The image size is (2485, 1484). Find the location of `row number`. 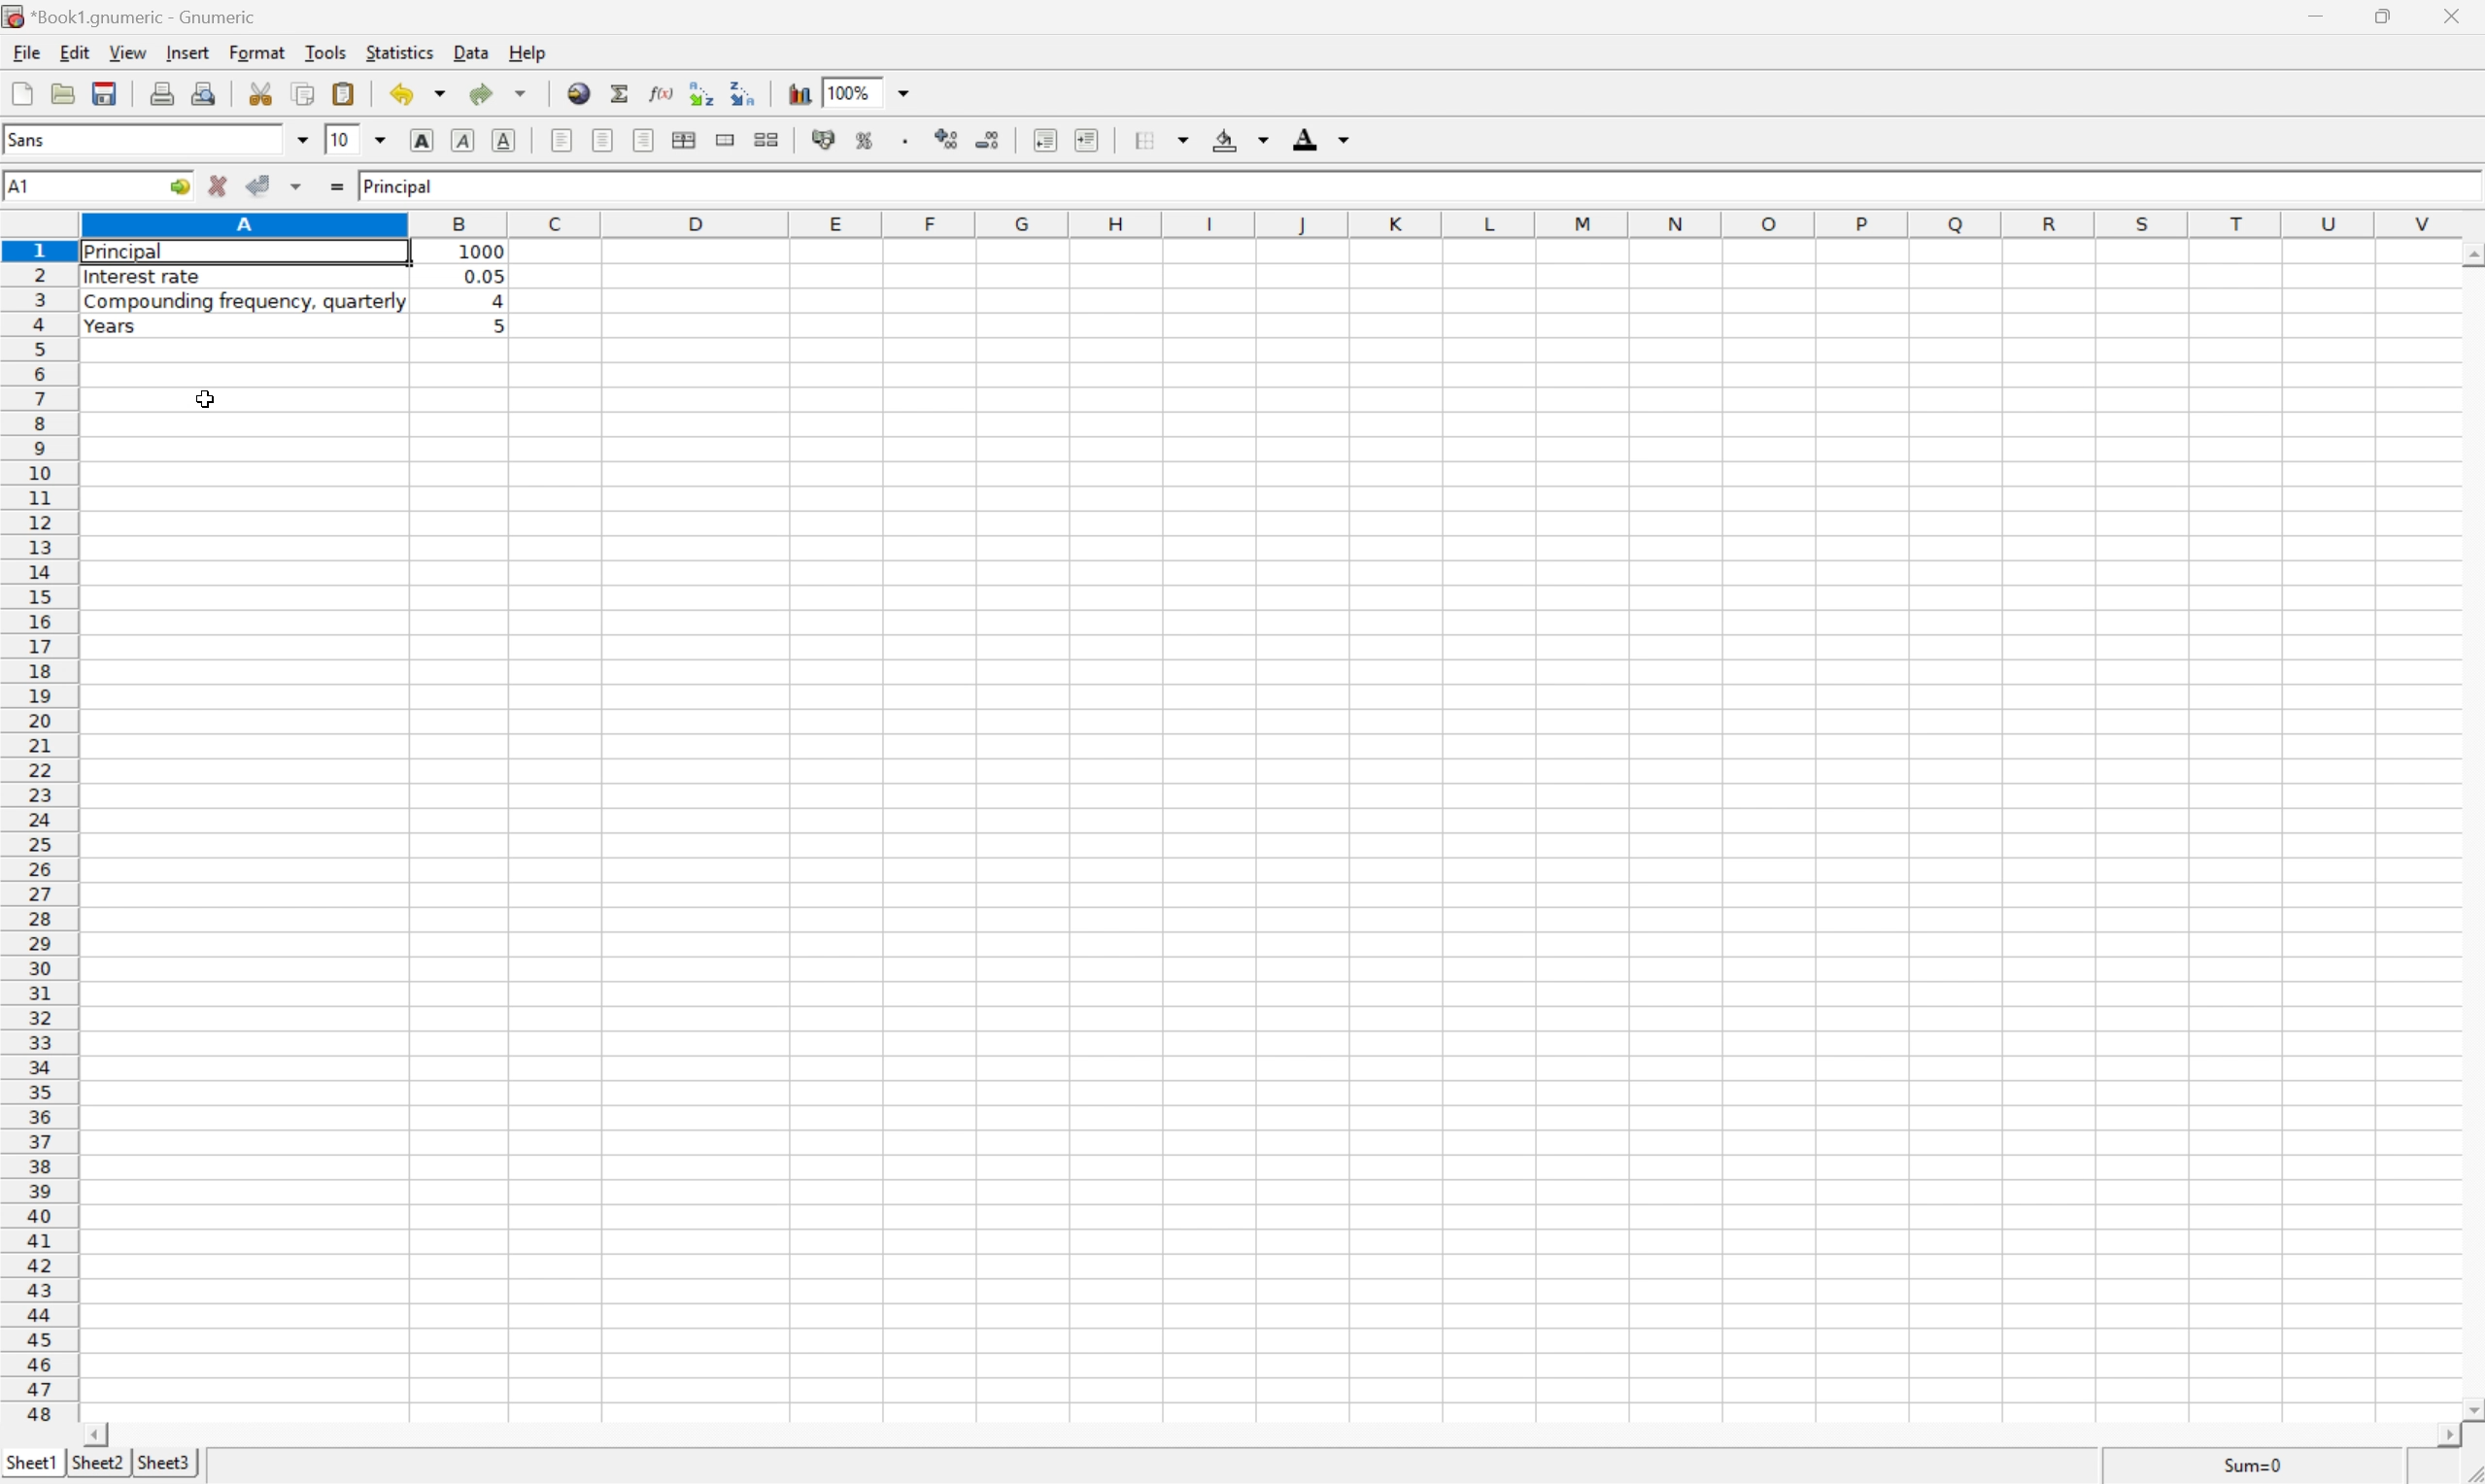

row number is located at coordinates (36, 830).